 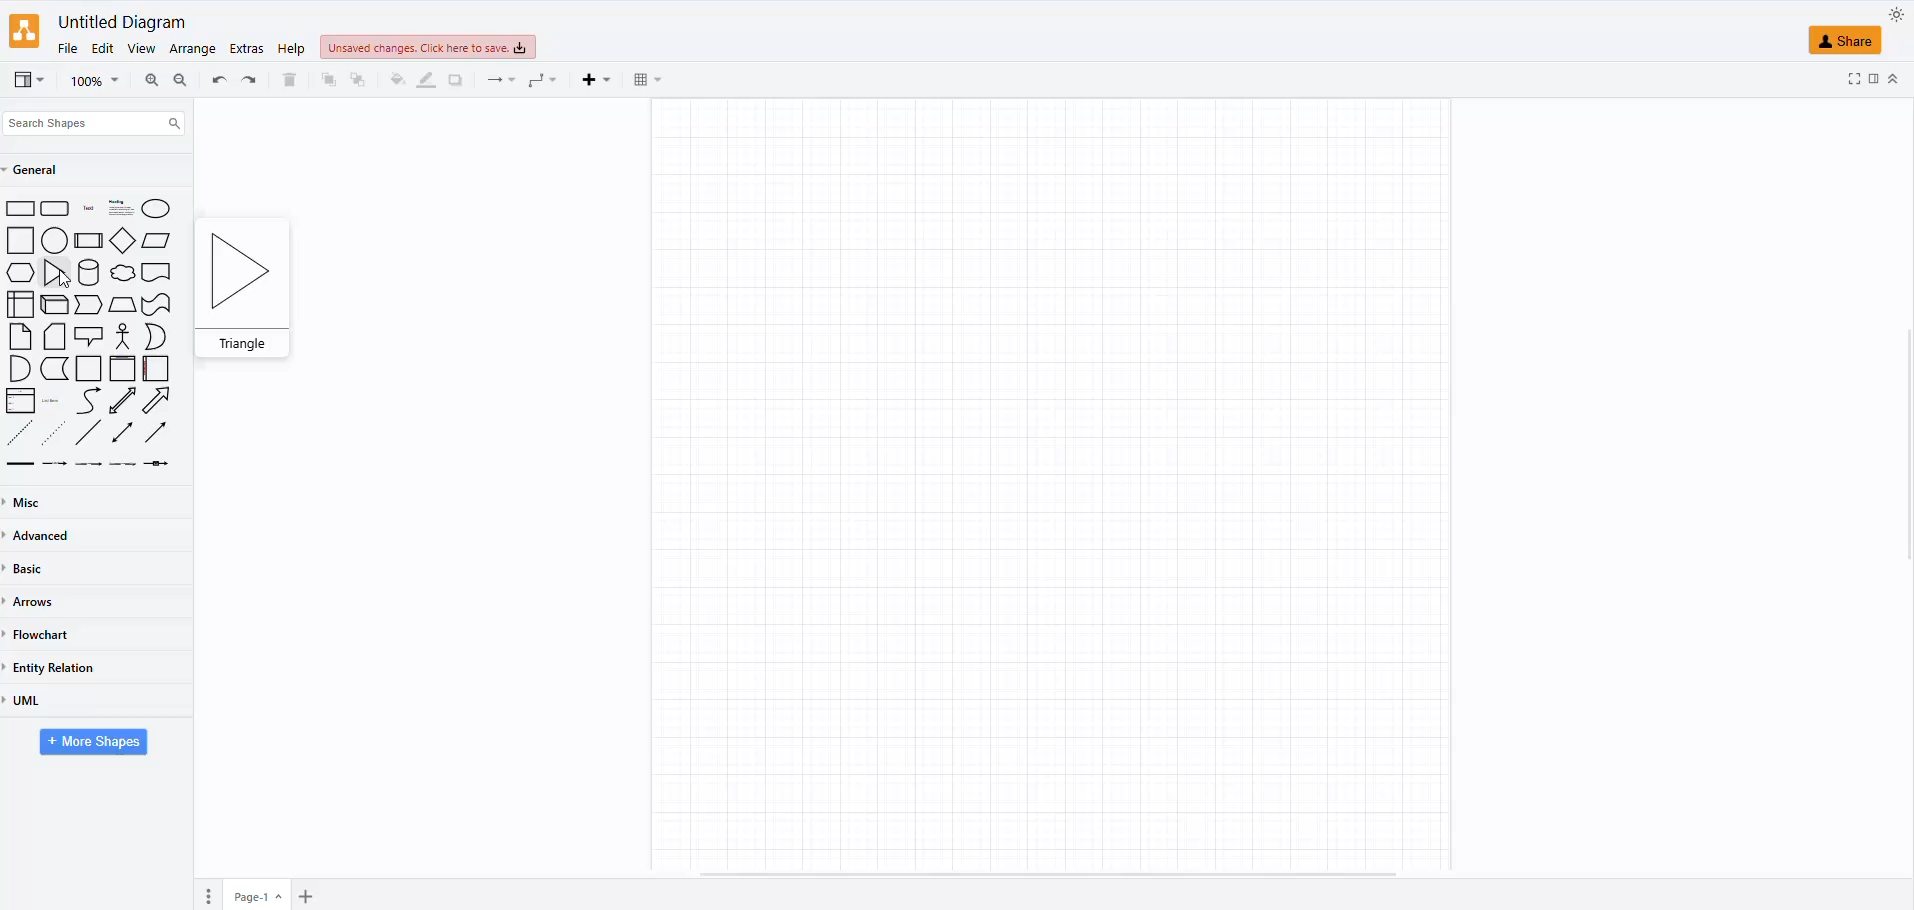 I want to click on Hemisphere, so click(x=18, y=368).